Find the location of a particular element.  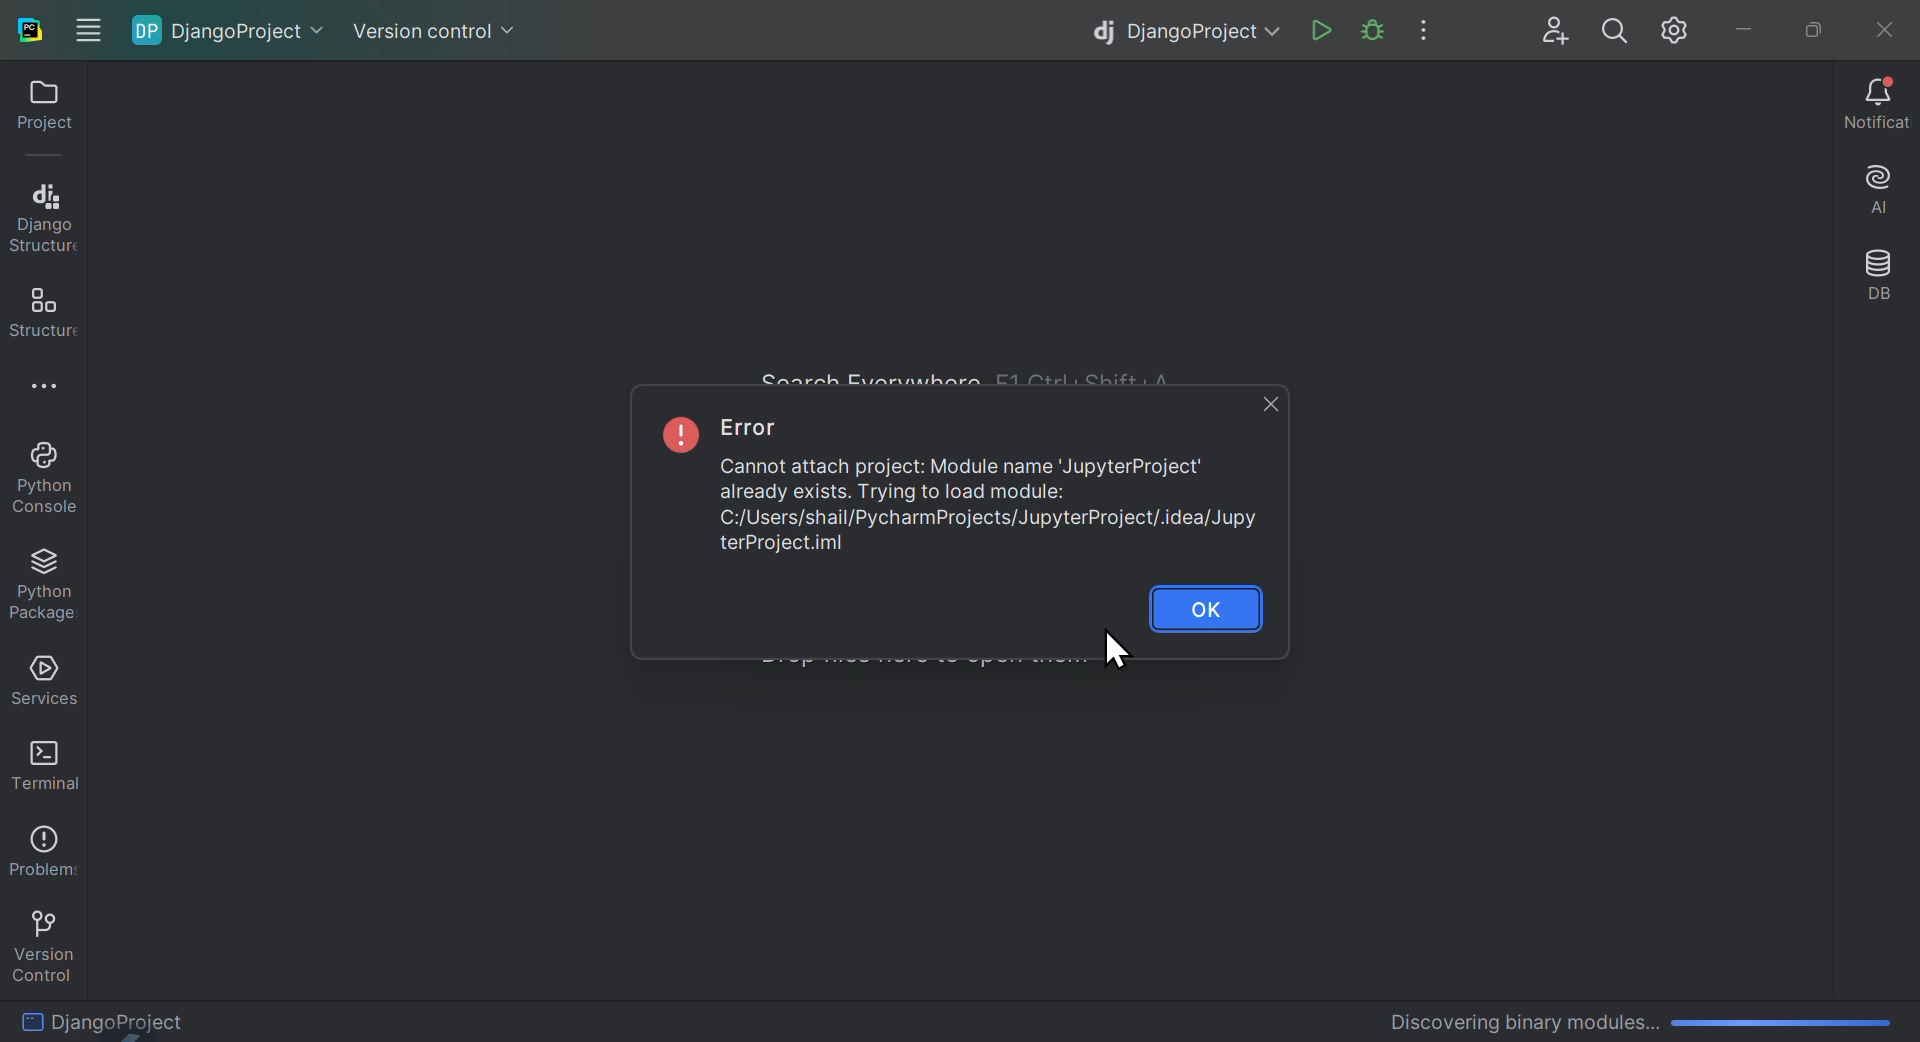

Services is located at coordinates (40, 681).